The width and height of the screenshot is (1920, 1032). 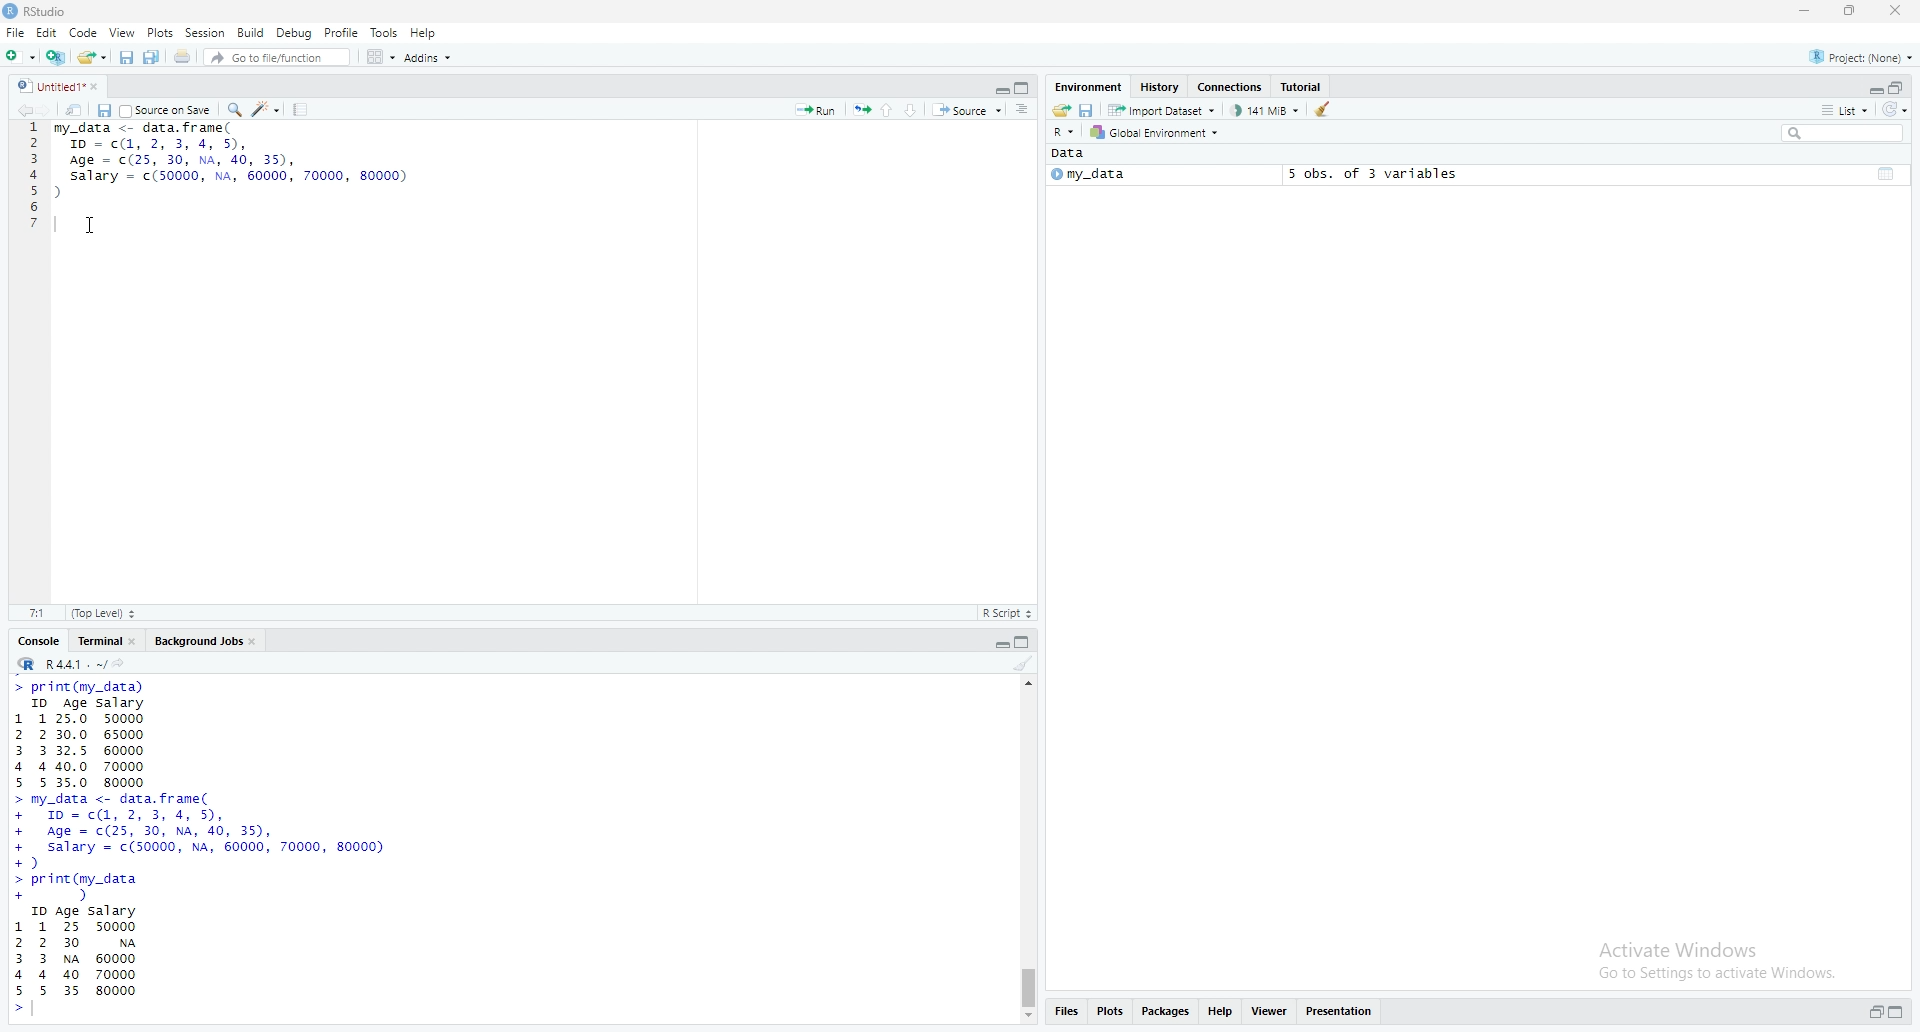 What do you see at coordinates (303, 109) in the screenshot?
I see `compile reports` at bounding box center [303, 109].